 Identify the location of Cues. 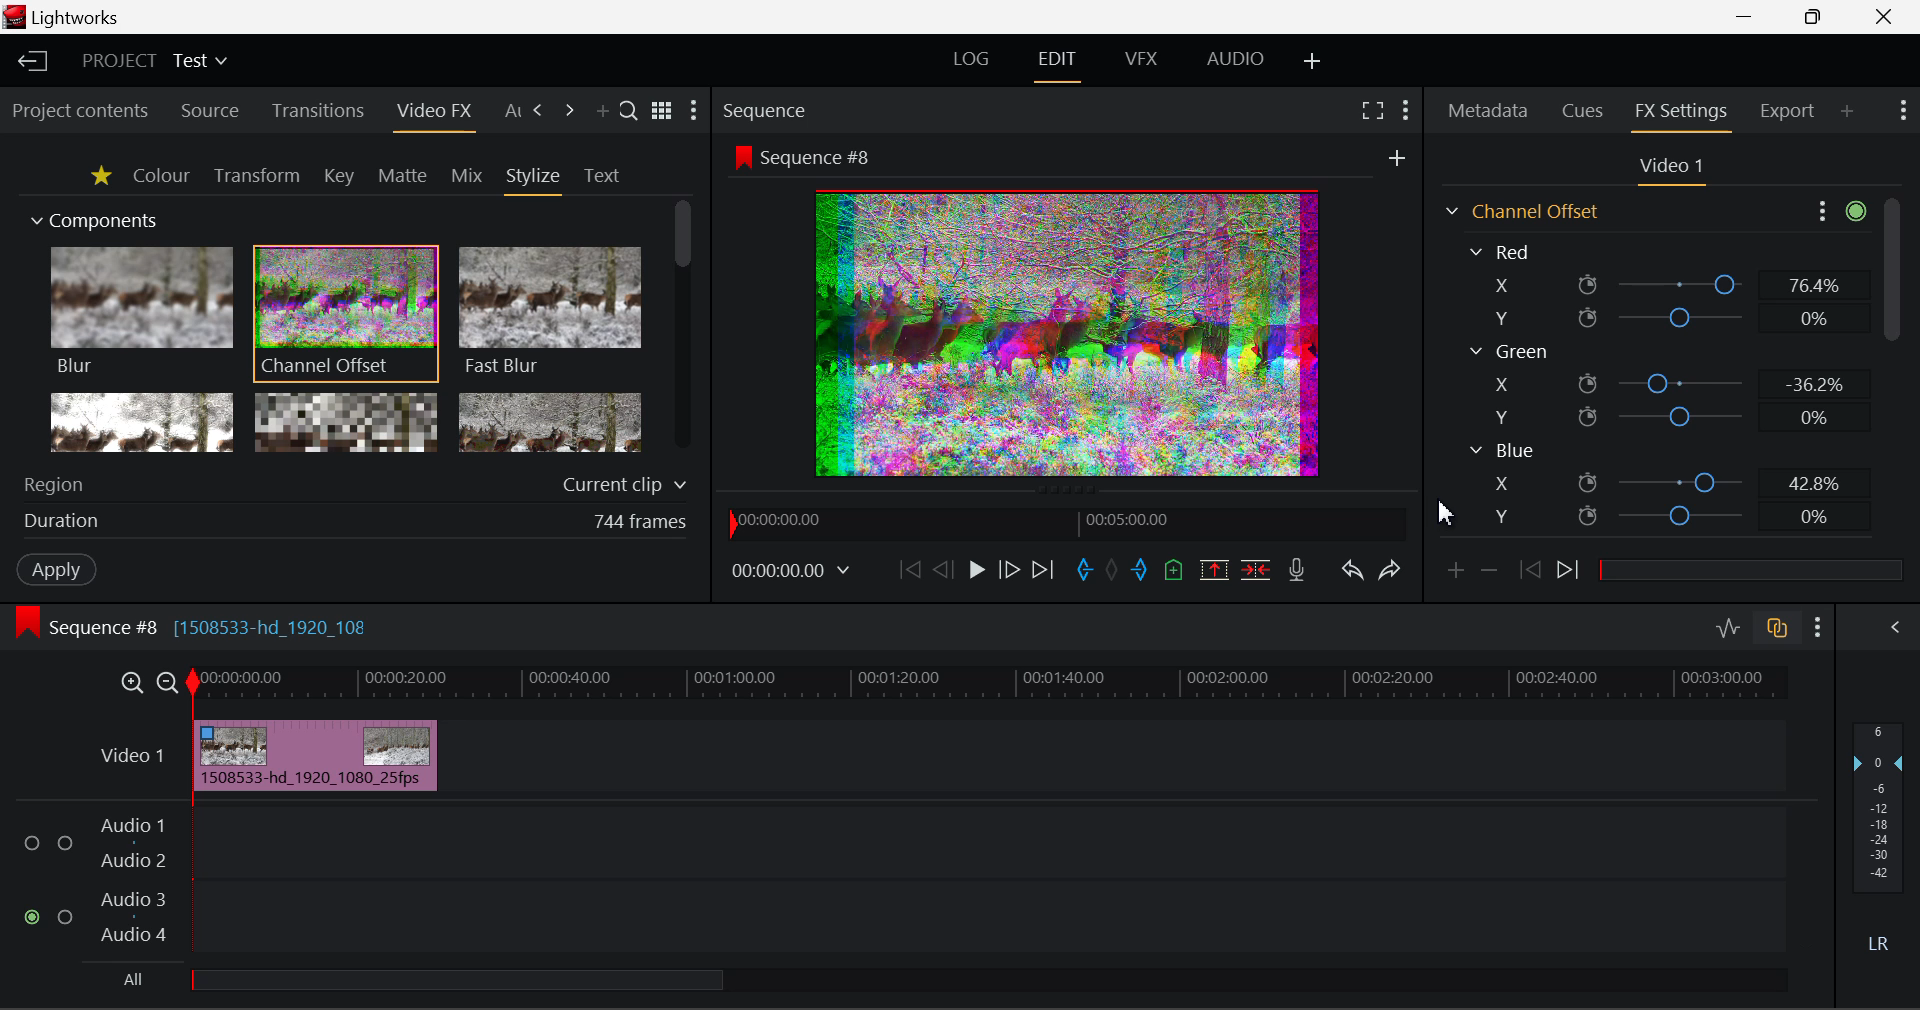
(1582, 110).